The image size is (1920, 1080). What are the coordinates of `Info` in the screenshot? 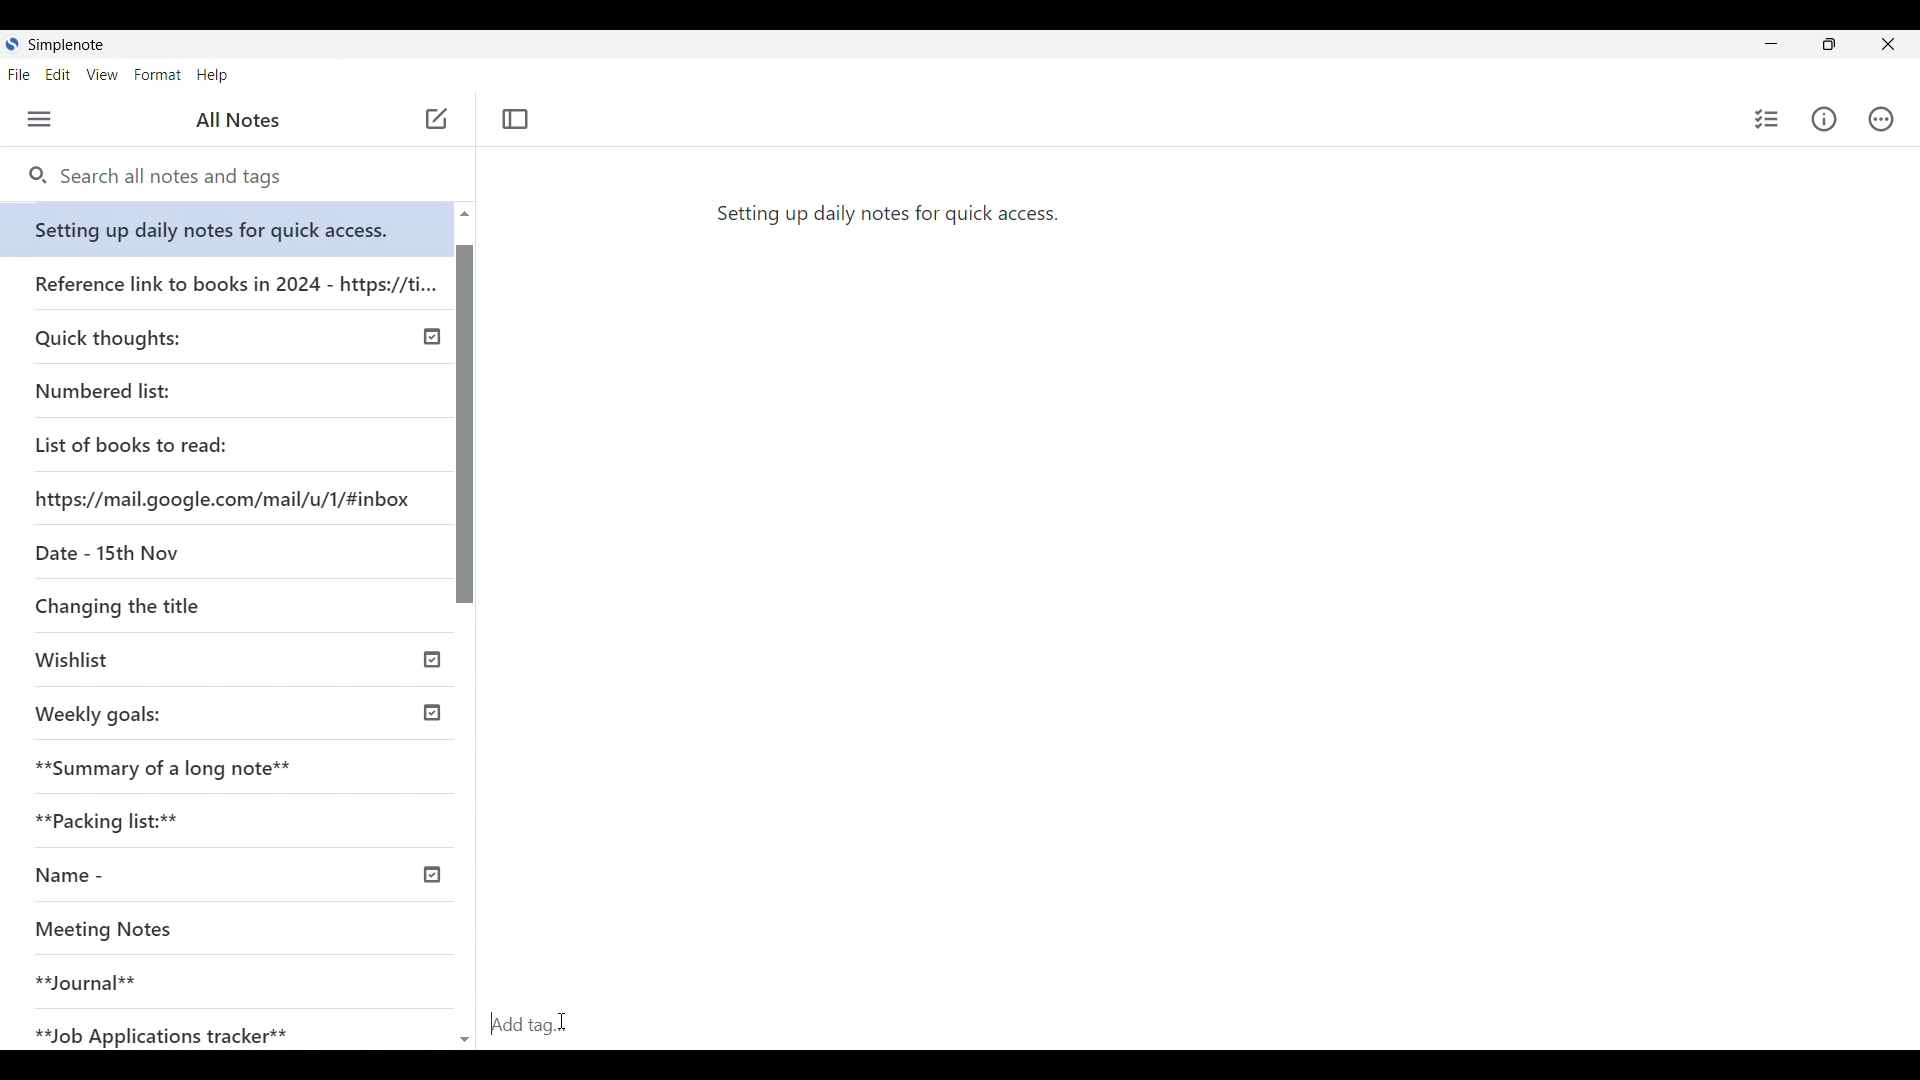 It's located at (1823, 120).